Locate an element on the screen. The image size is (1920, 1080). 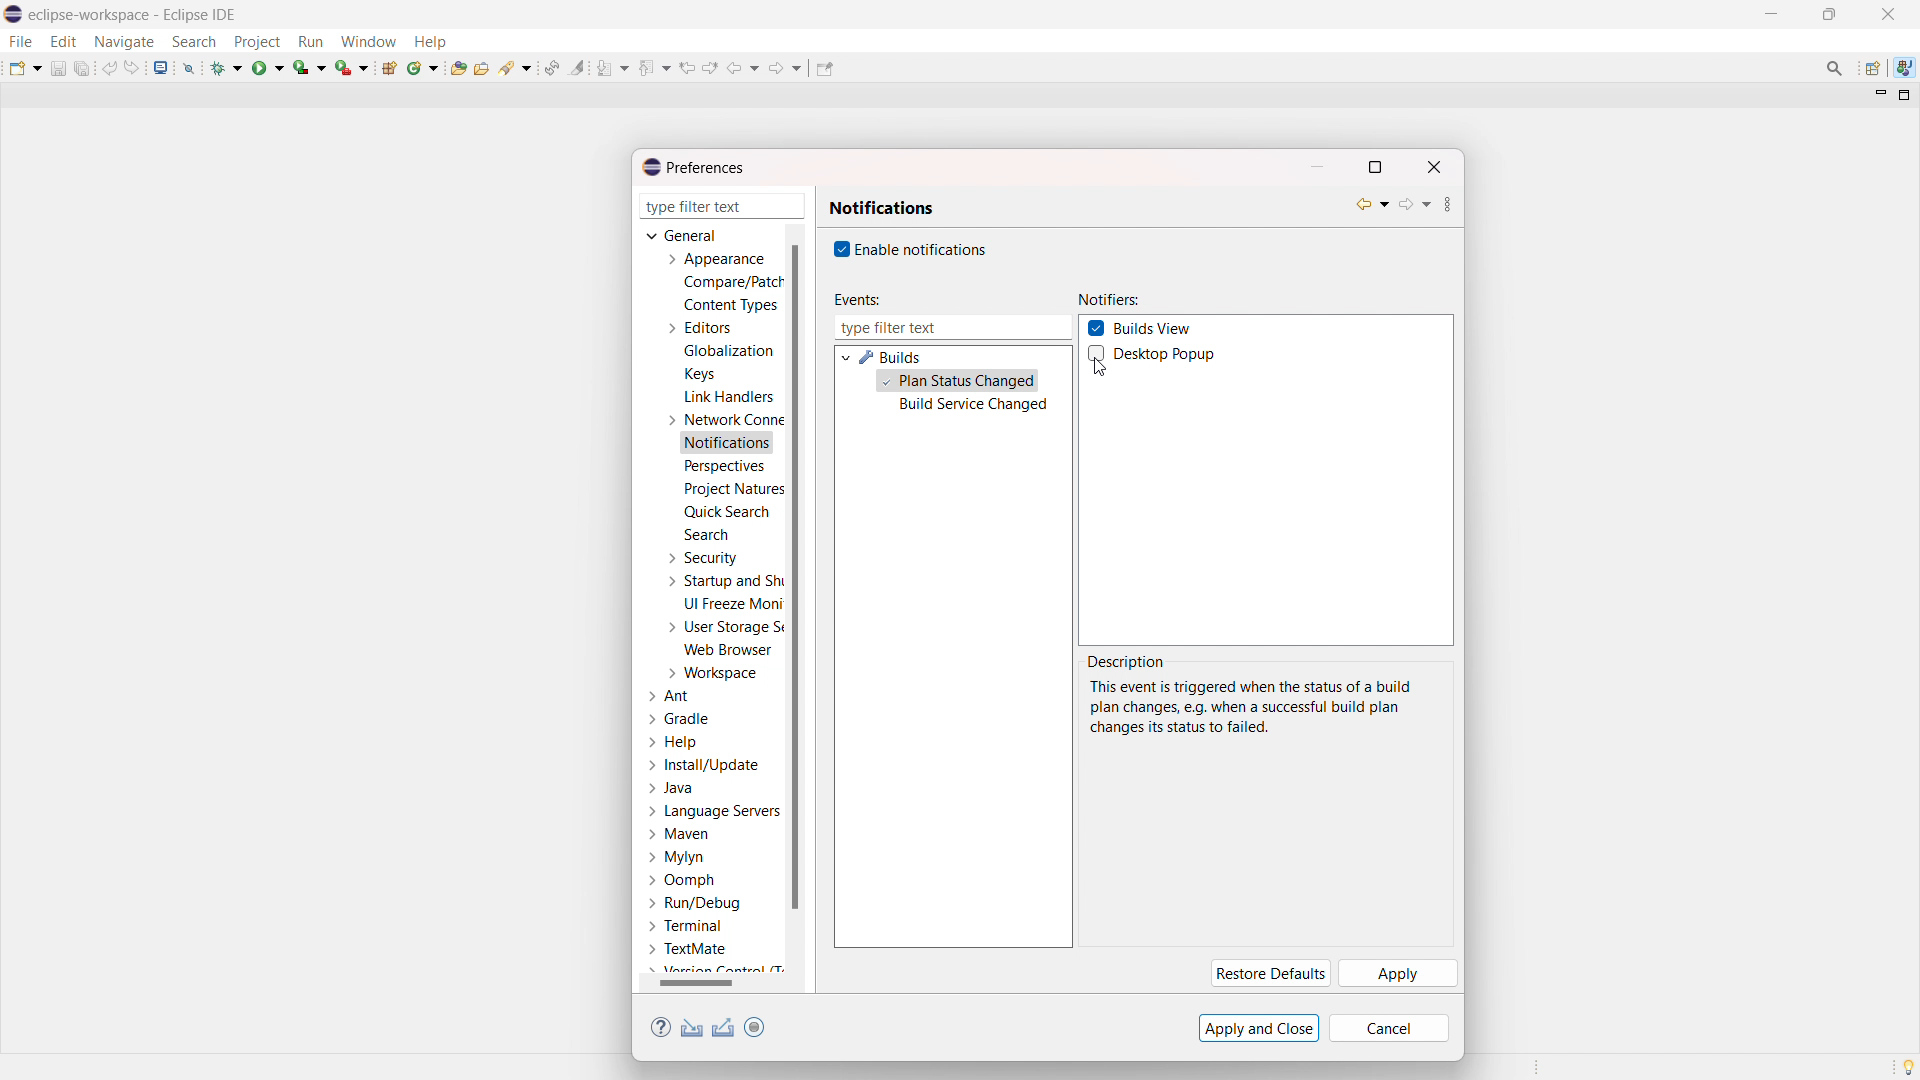
new java class is located at coordinates (424, 67).